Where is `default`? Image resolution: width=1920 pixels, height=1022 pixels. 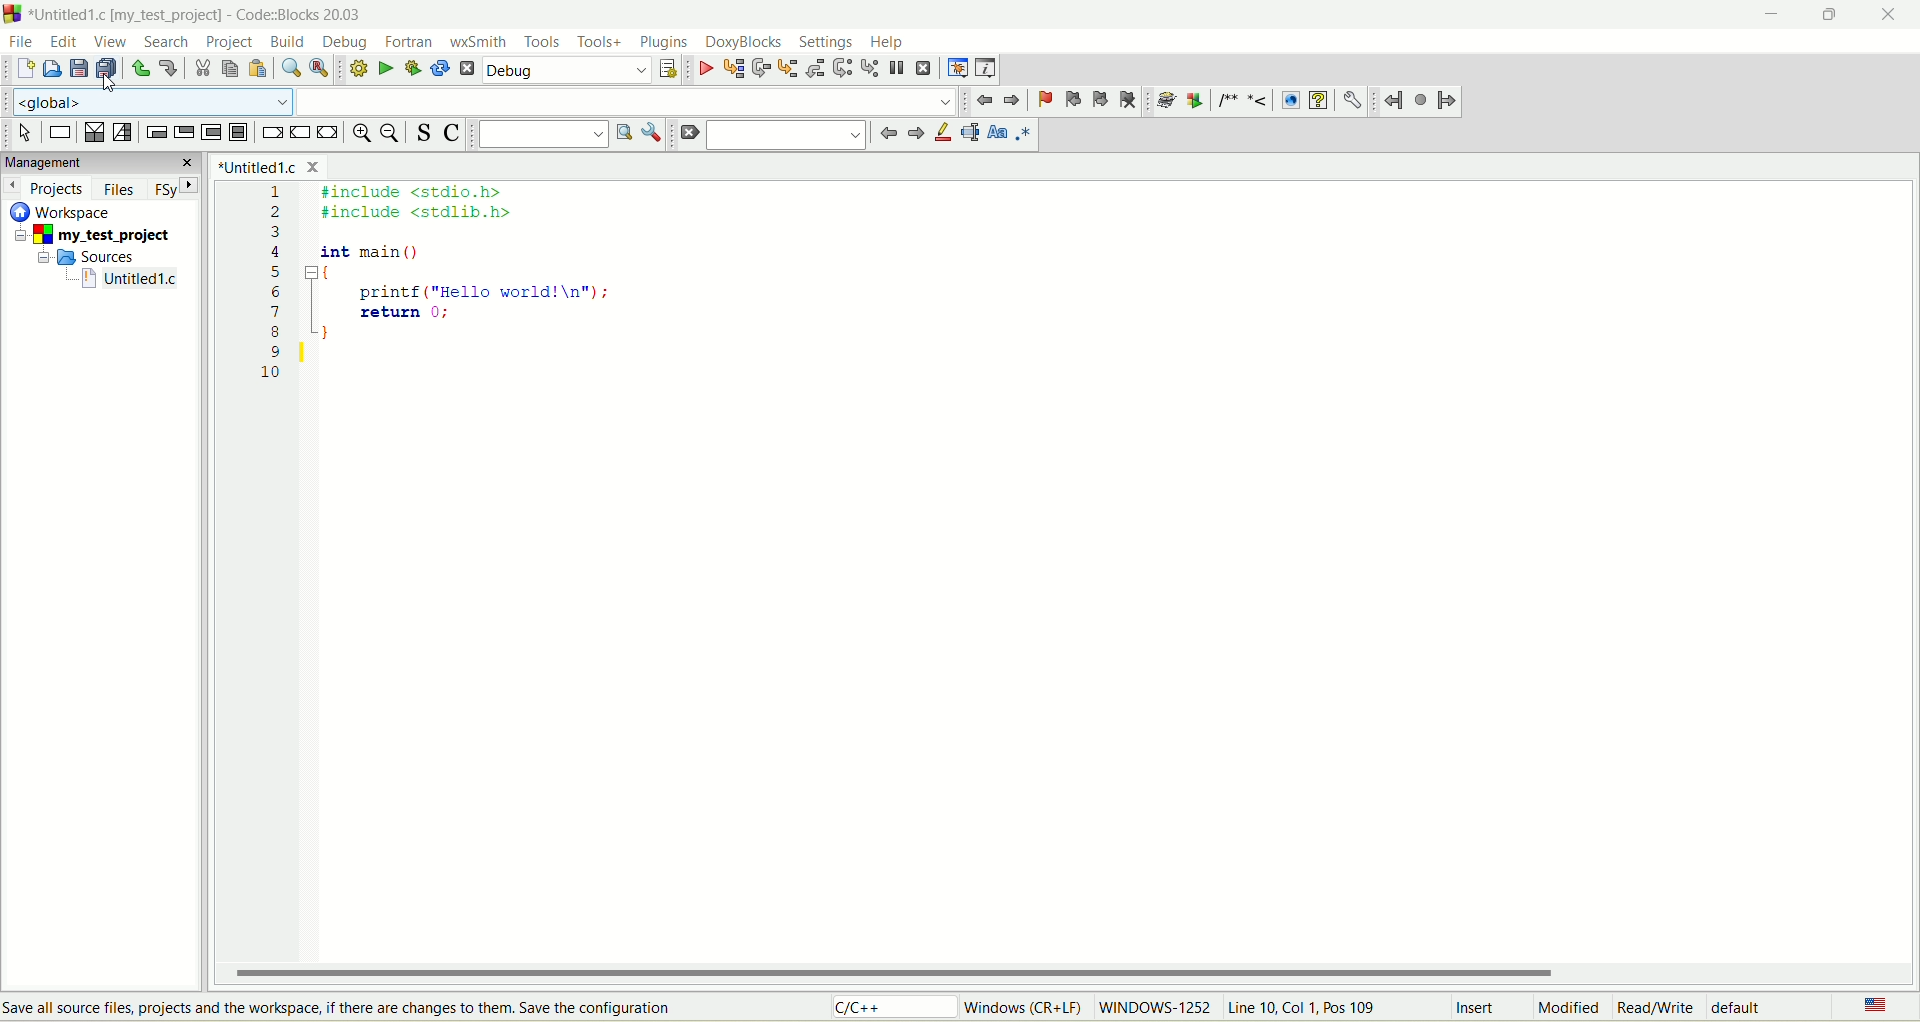
default is located at coordinates (1751, 1009).